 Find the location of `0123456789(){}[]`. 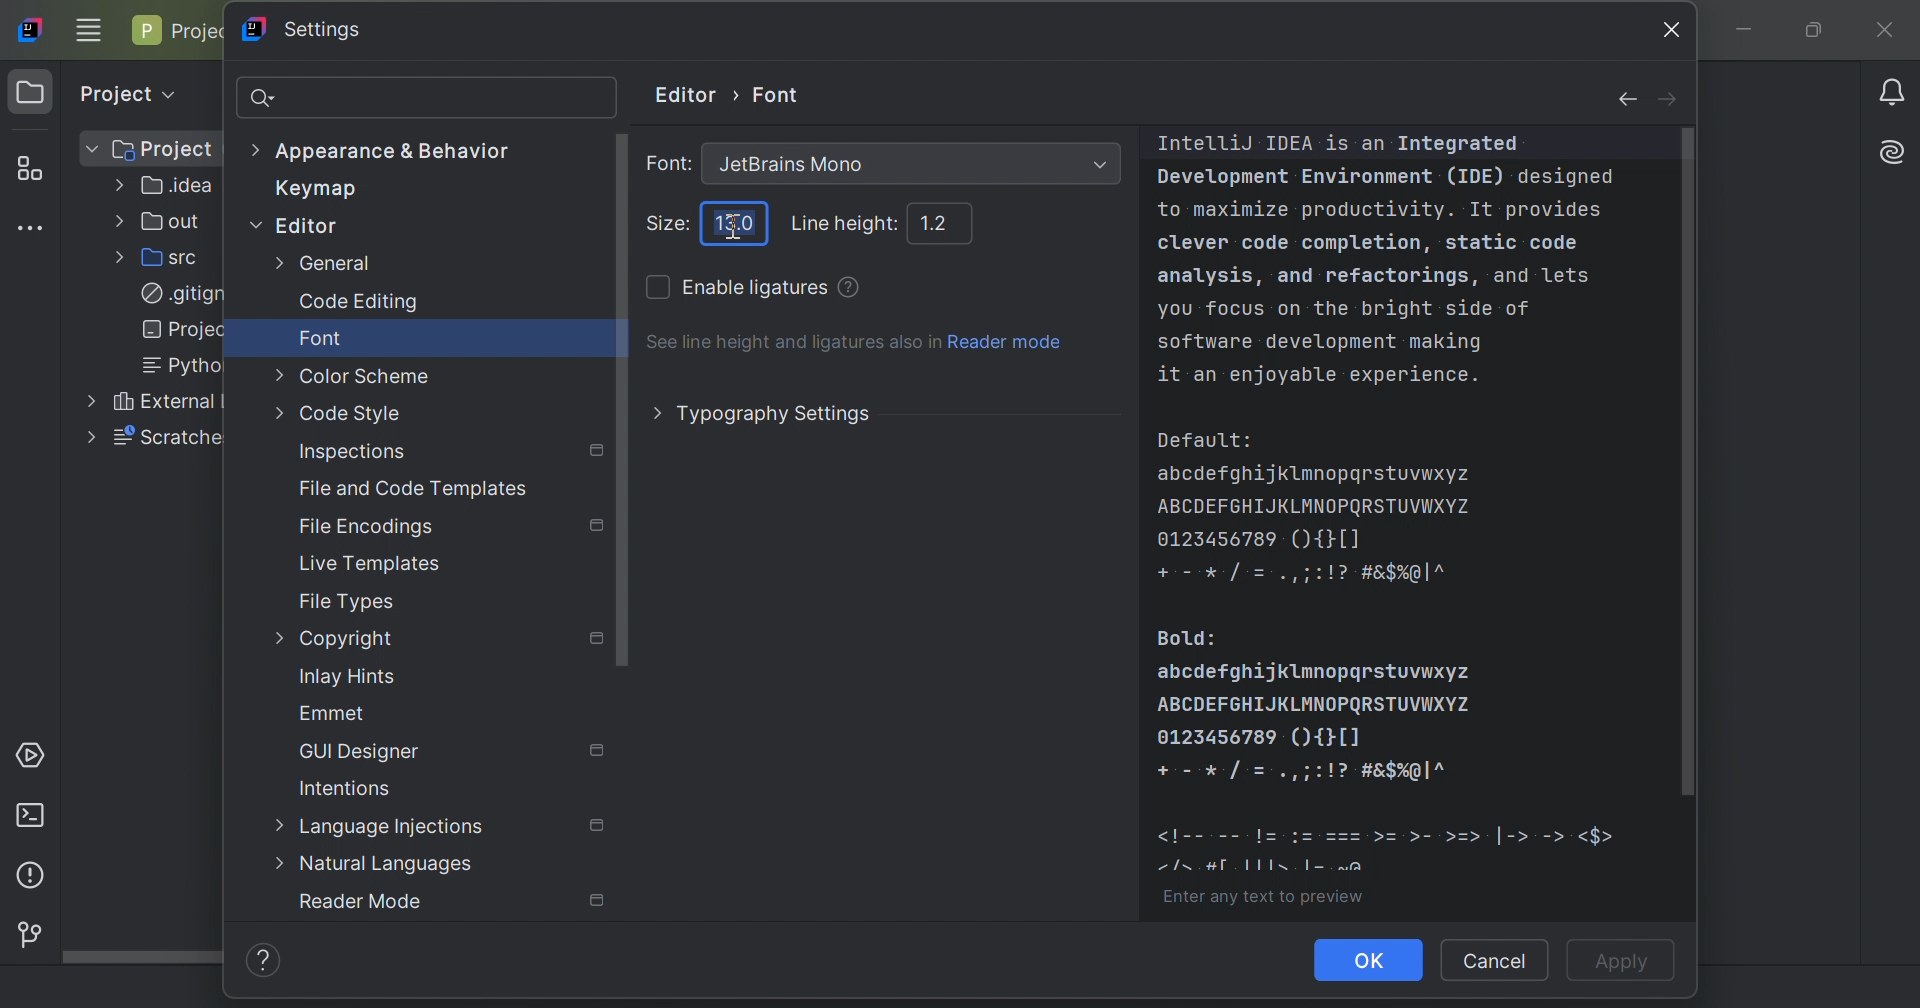

0123456789(){}[] is located at coordinates (1265, 738).